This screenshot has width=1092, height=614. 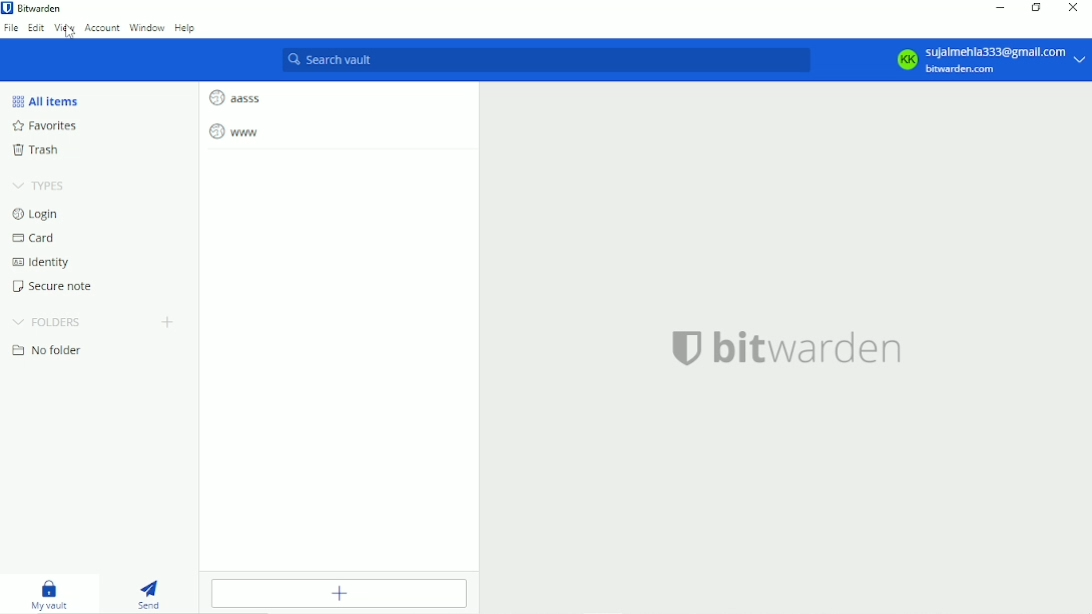 I want to click on www, so click(x=241, y=132).